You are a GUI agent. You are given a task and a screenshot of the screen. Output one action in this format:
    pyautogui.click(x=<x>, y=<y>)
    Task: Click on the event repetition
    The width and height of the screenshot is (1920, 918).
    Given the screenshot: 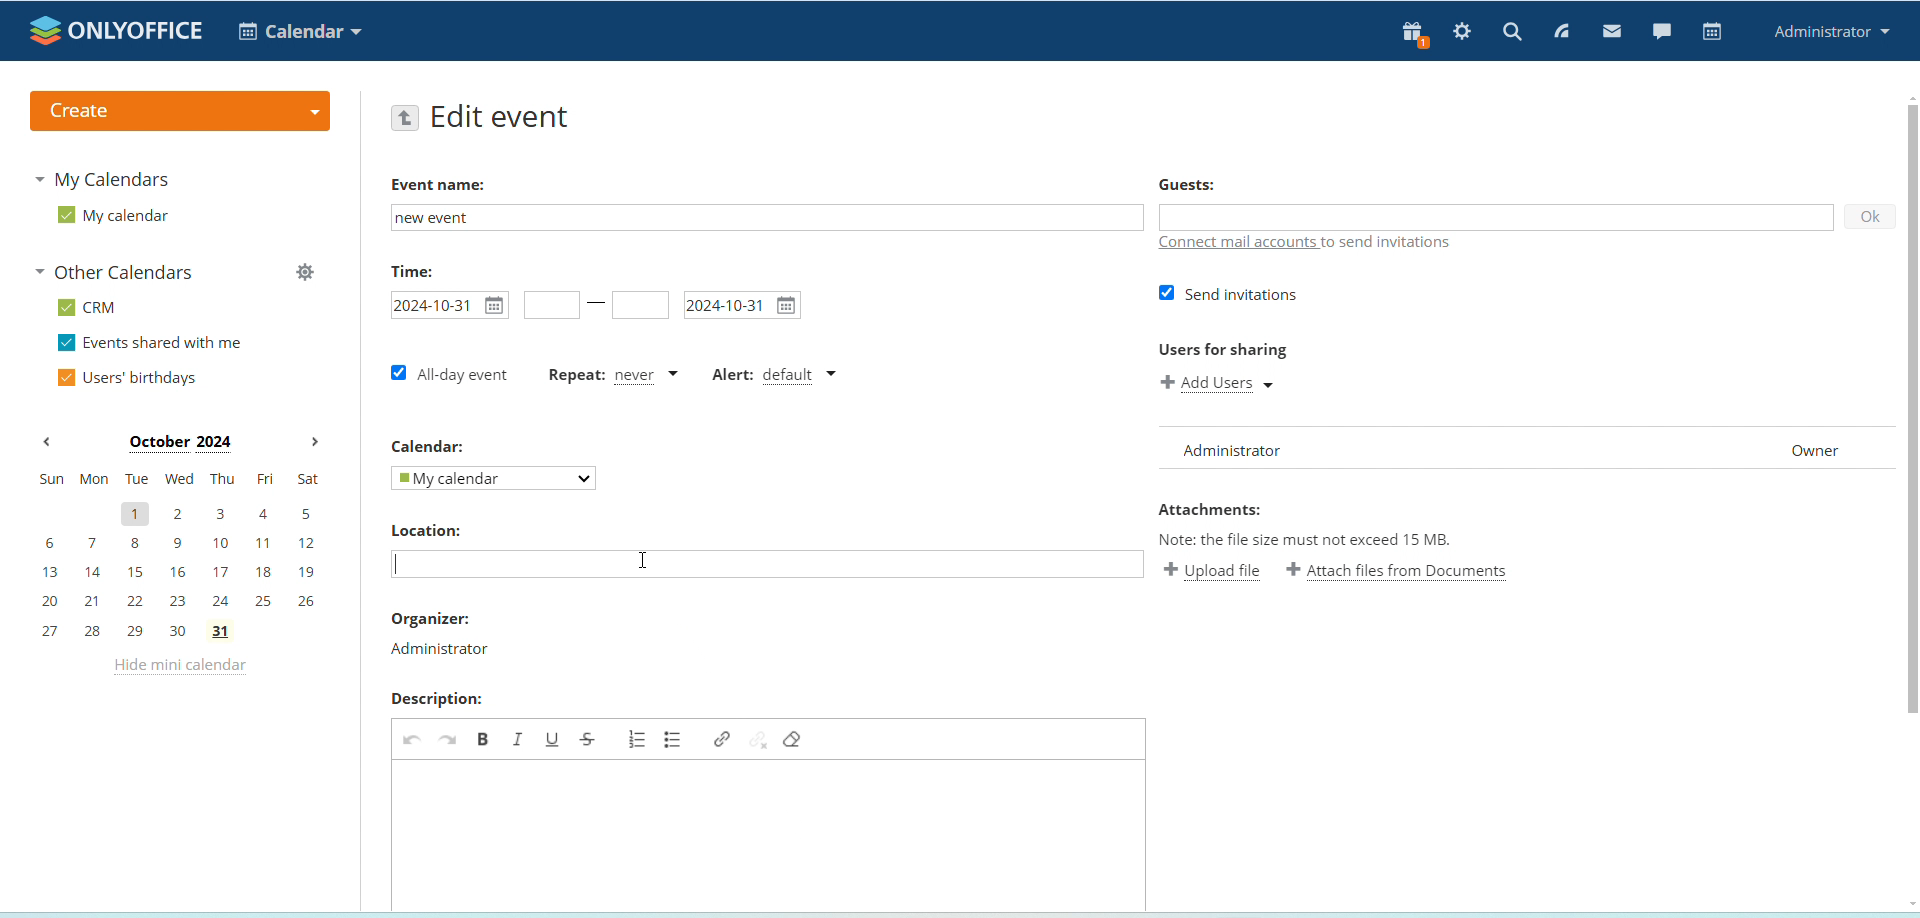 What is the action you would take?
    pyautogui.click(x=614, y=378)
    